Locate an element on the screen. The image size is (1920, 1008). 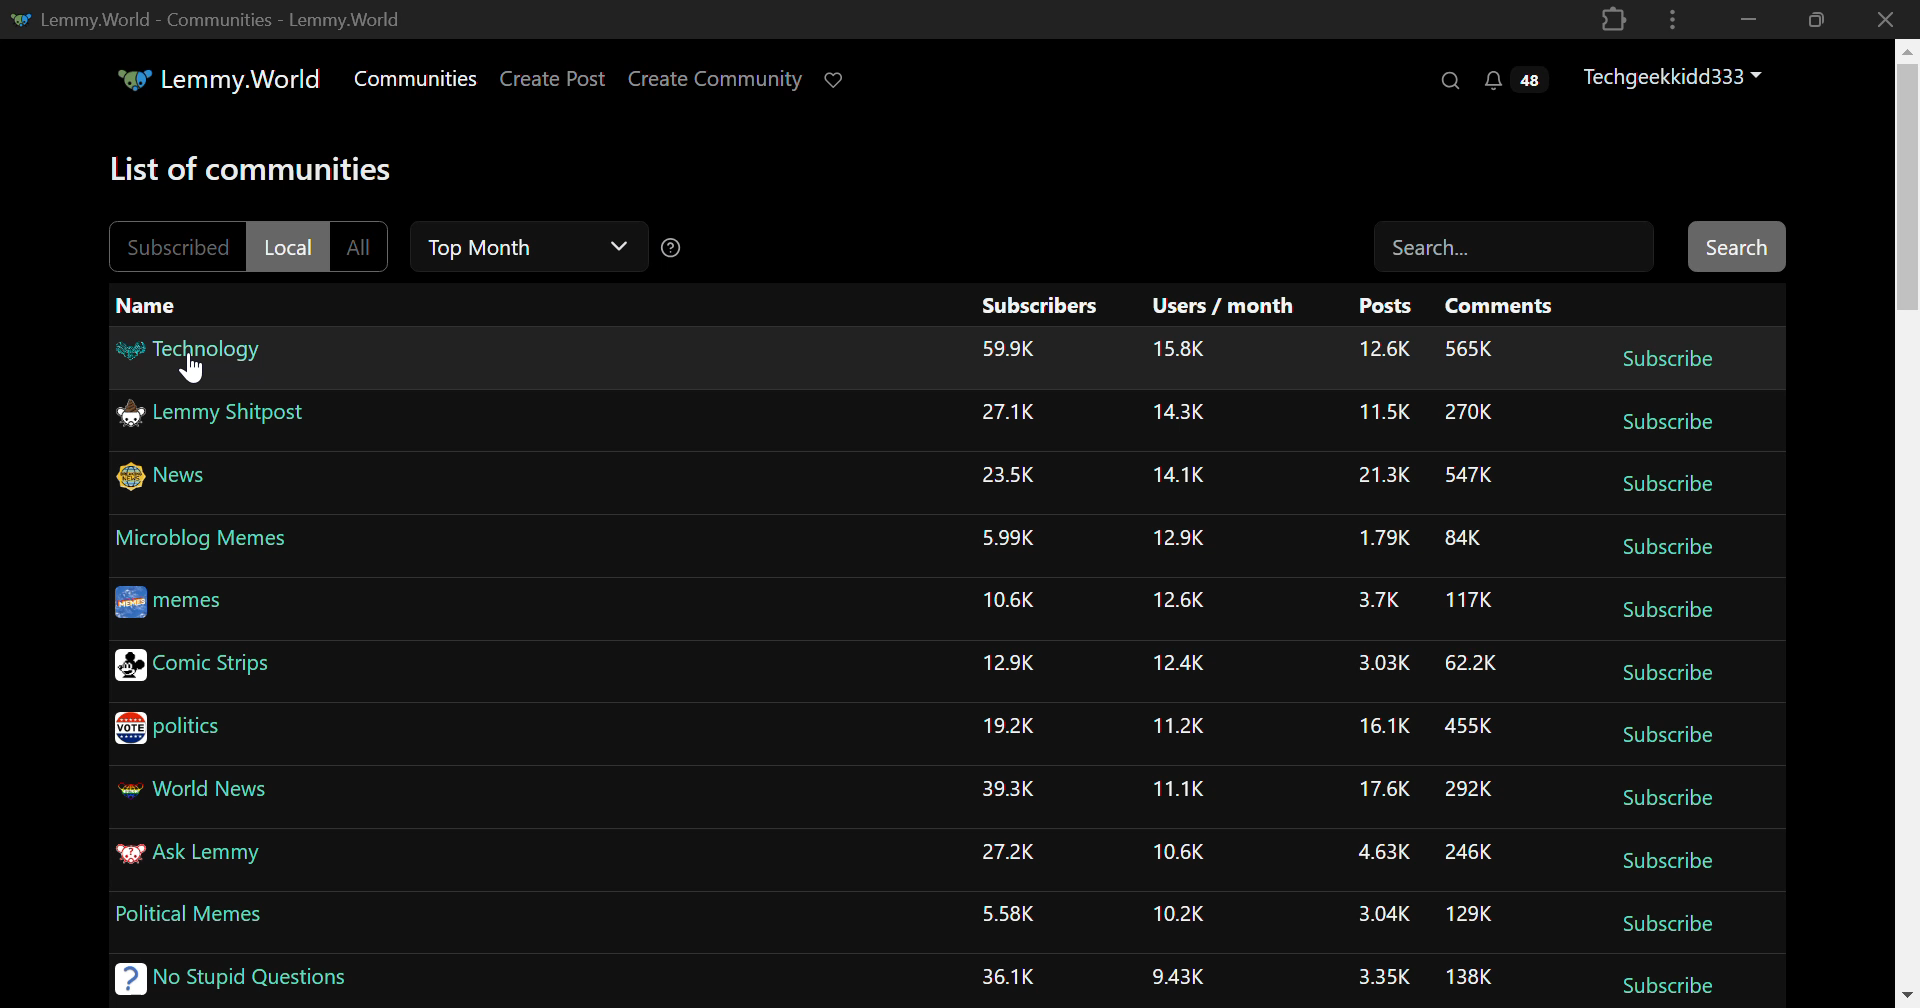
Ask Lemmy is located at coordinates (187, 851).